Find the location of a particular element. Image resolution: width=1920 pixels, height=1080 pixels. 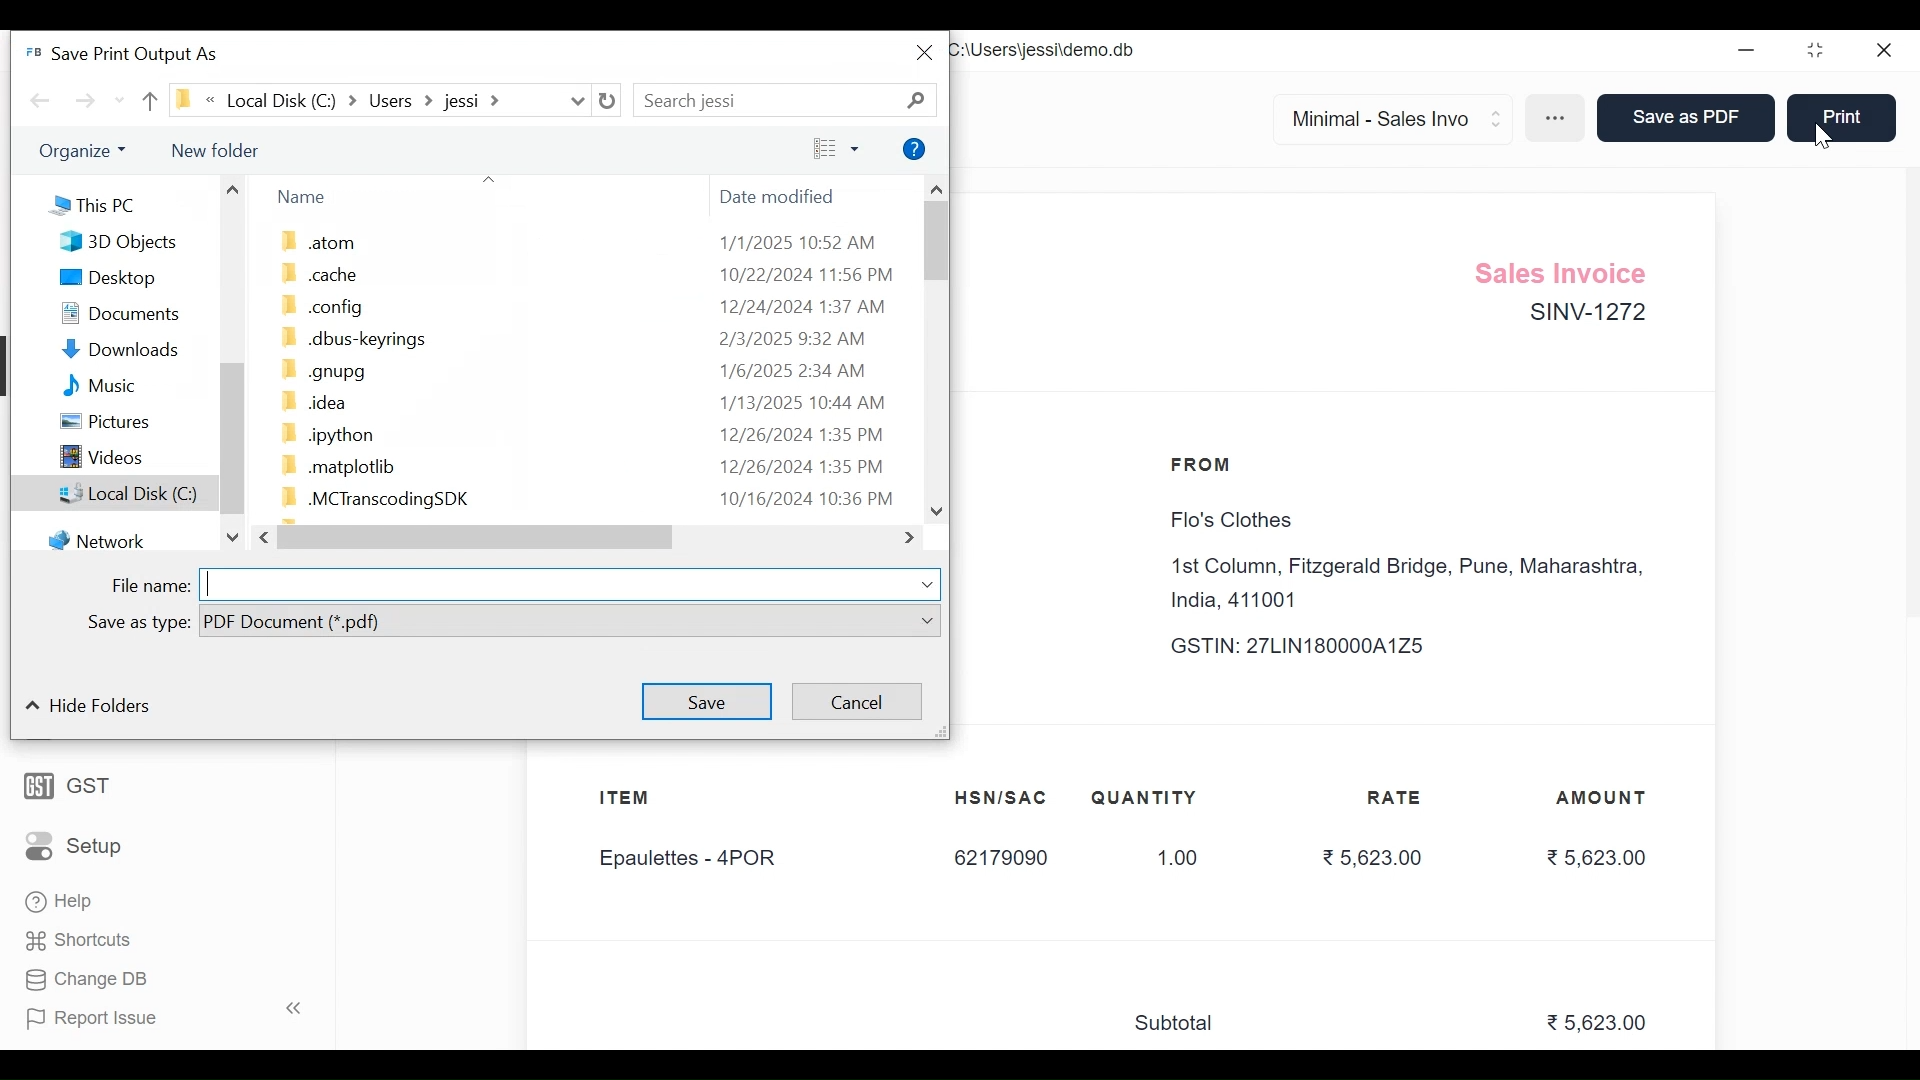

Expand is located at coordinates (577, 101).